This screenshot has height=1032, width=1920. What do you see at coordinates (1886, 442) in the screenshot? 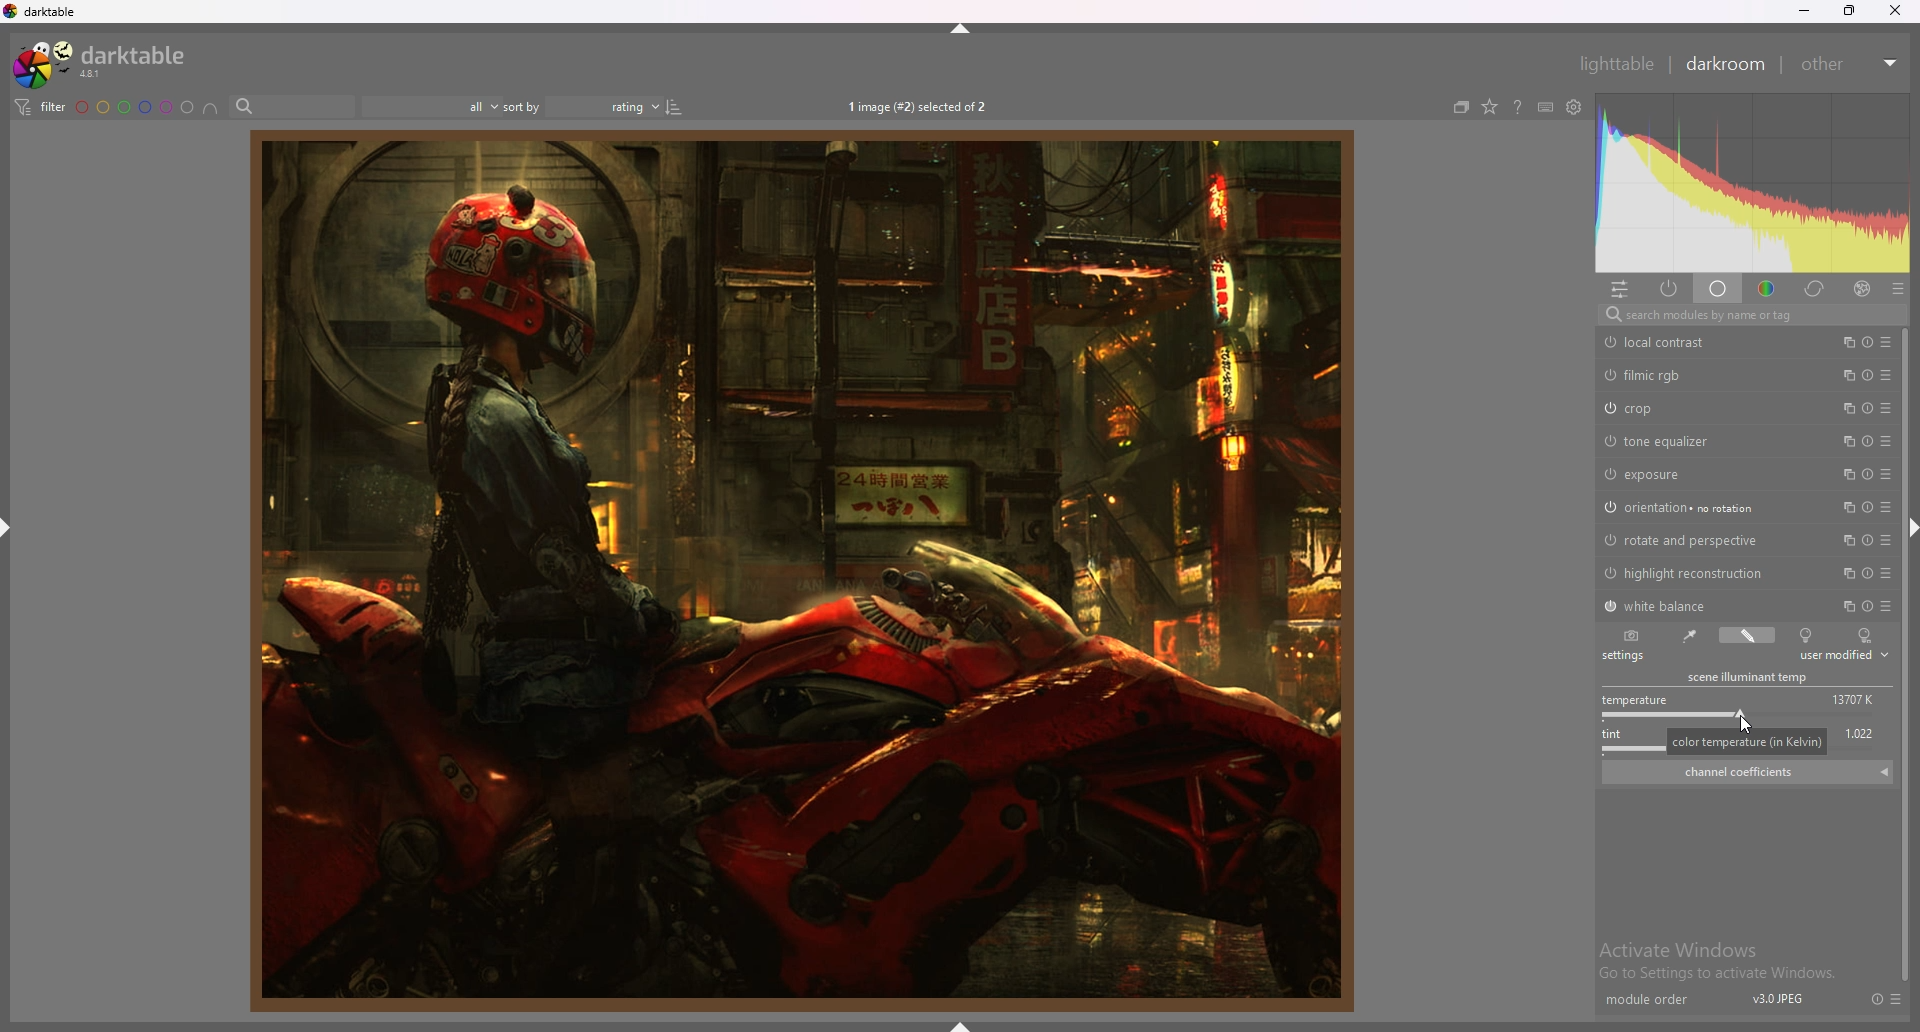
I see `presets` at bounding box center [1886, 442].